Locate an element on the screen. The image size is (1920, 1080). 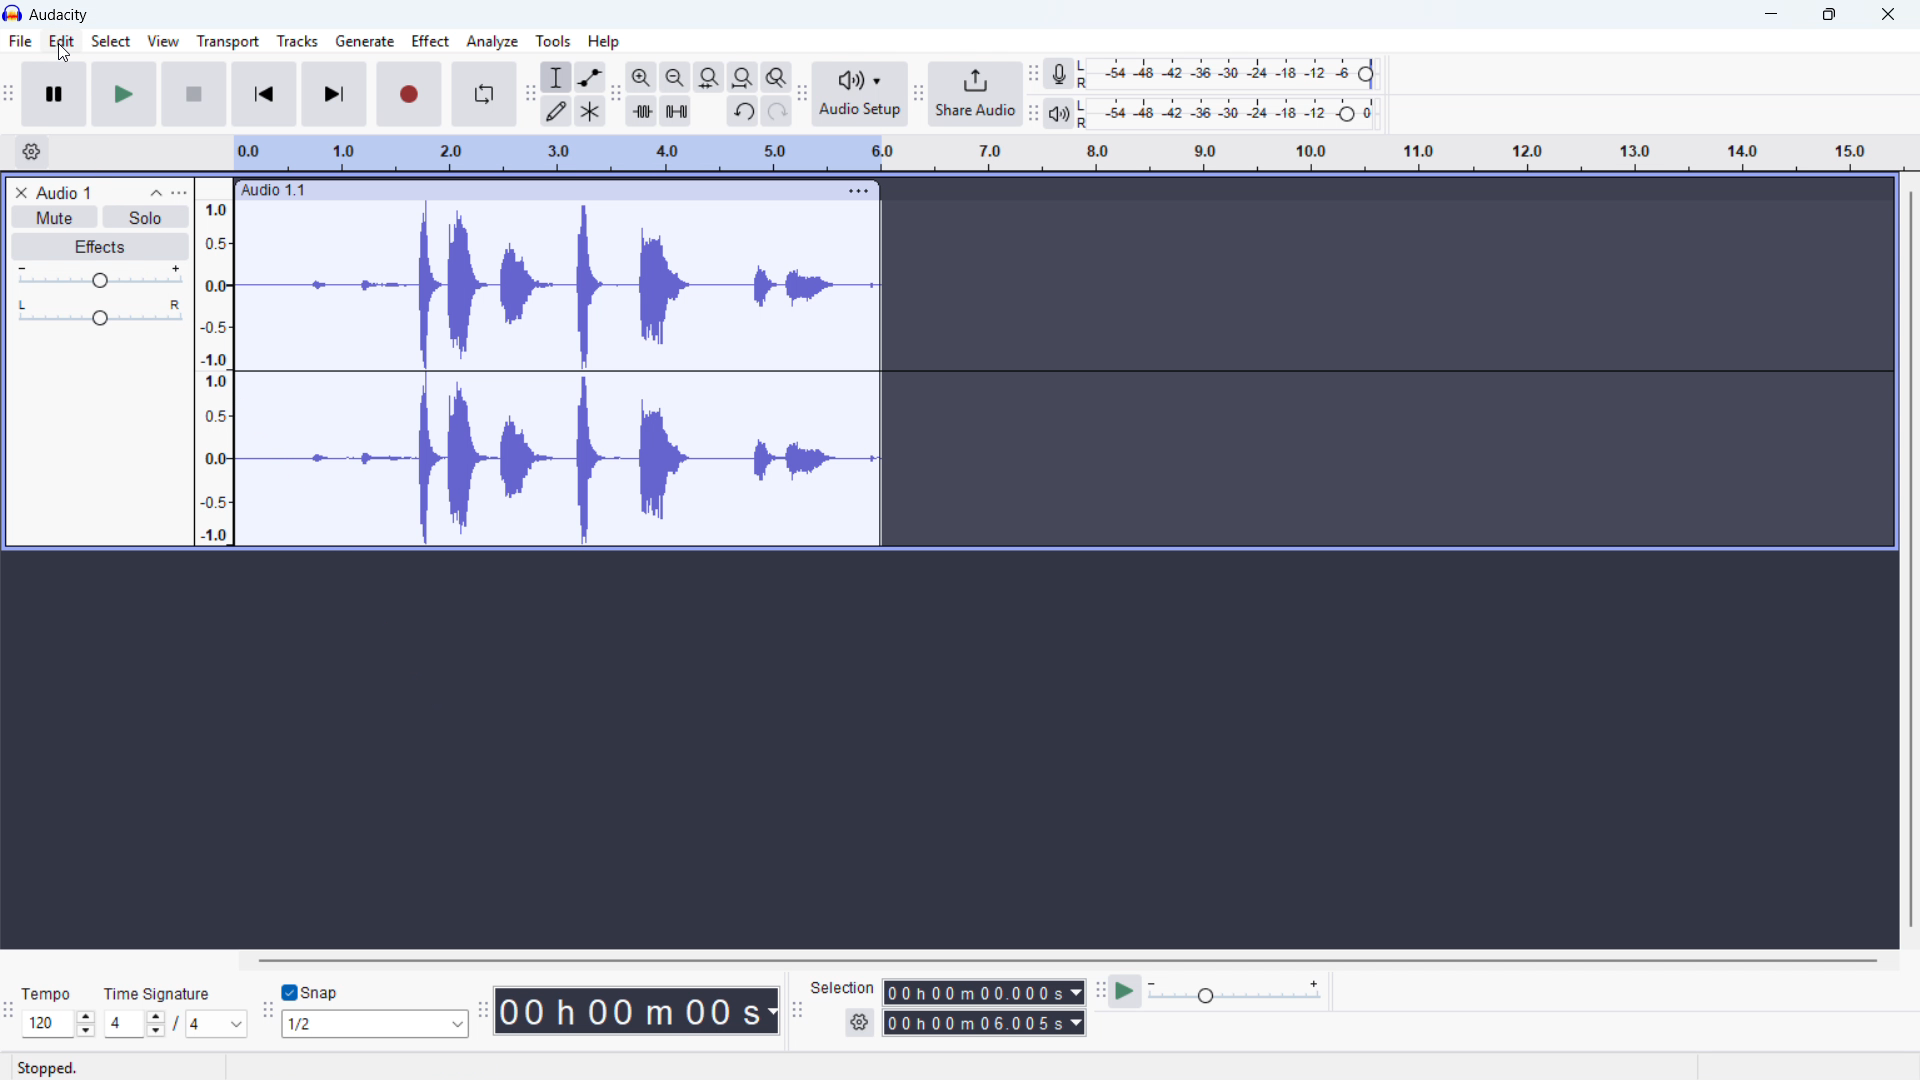
timeline settings is located at coordinates (31, 152).